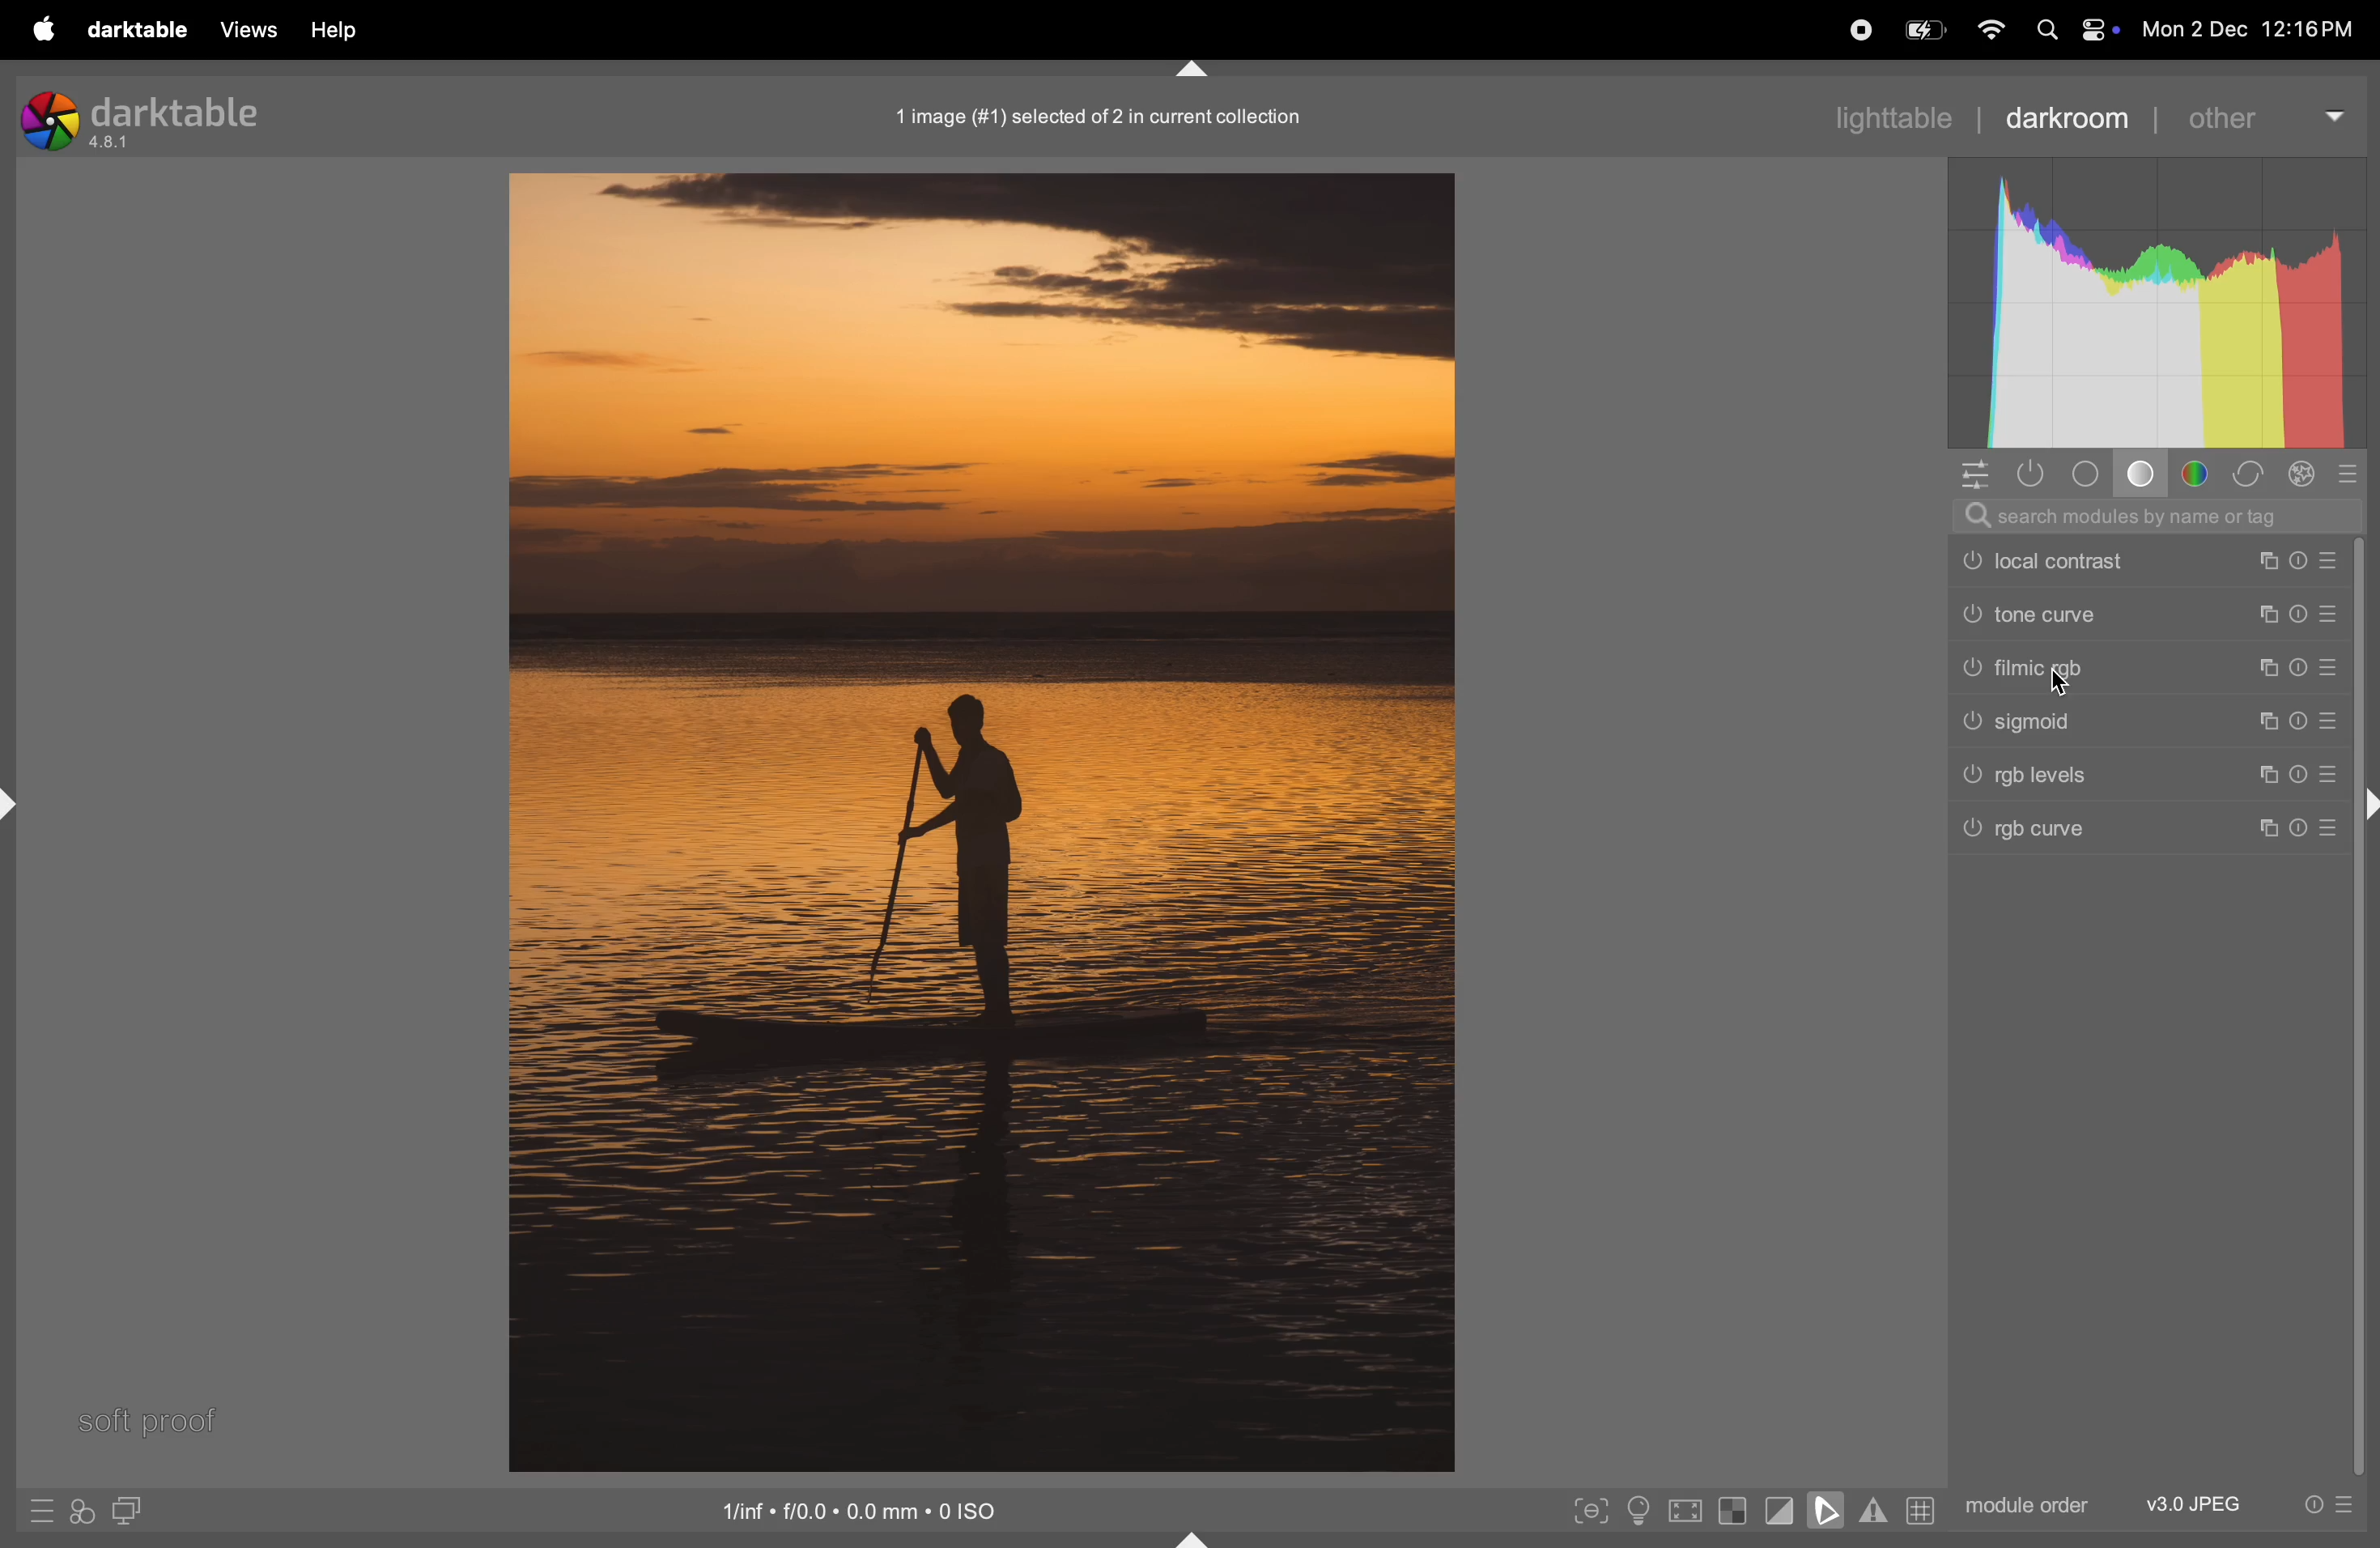 The height and width of the screenshot is (1548, 2380). Describe the element at coordinates (2145, 477) in the screenshot. I see `base` at that location.